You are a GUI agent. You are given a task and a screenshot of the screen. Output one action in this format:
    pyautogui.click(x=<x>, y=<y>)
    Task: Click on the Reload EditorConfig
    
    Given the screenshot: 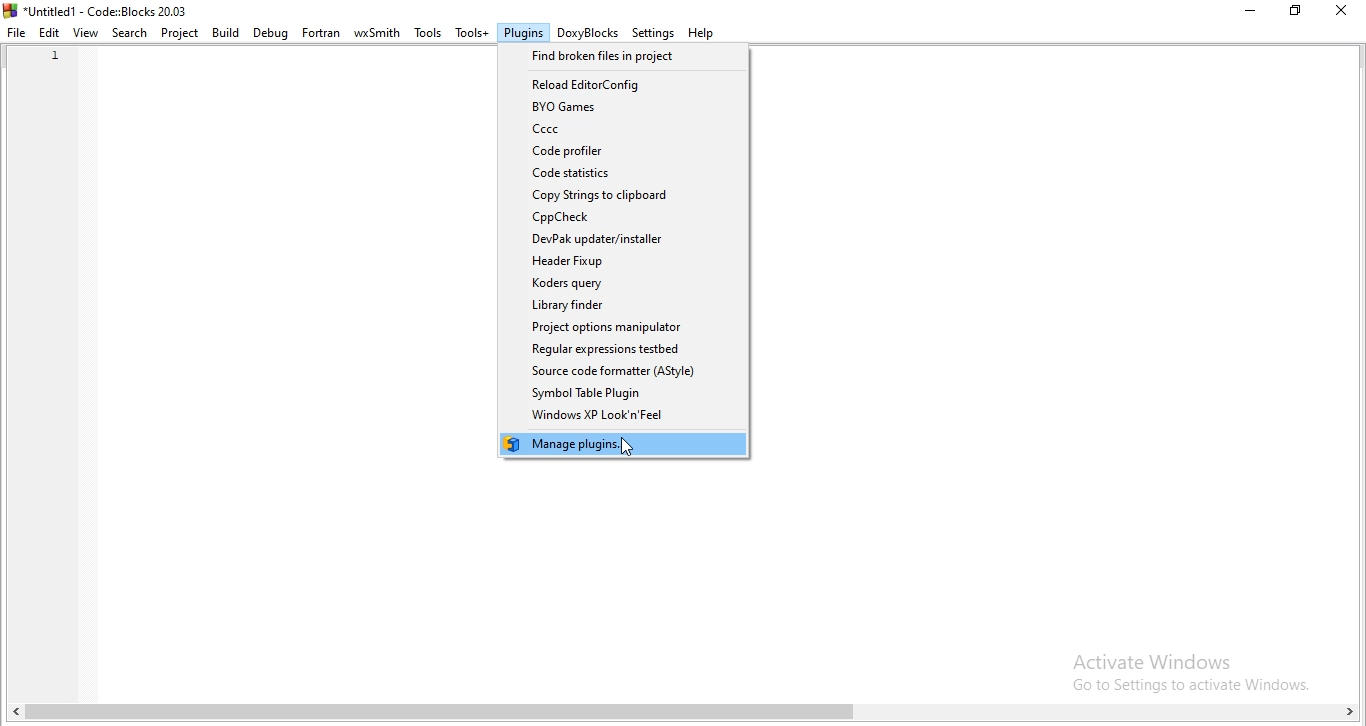 What is the action you would take?
    pyautogui.click(x=627, y=83)
    